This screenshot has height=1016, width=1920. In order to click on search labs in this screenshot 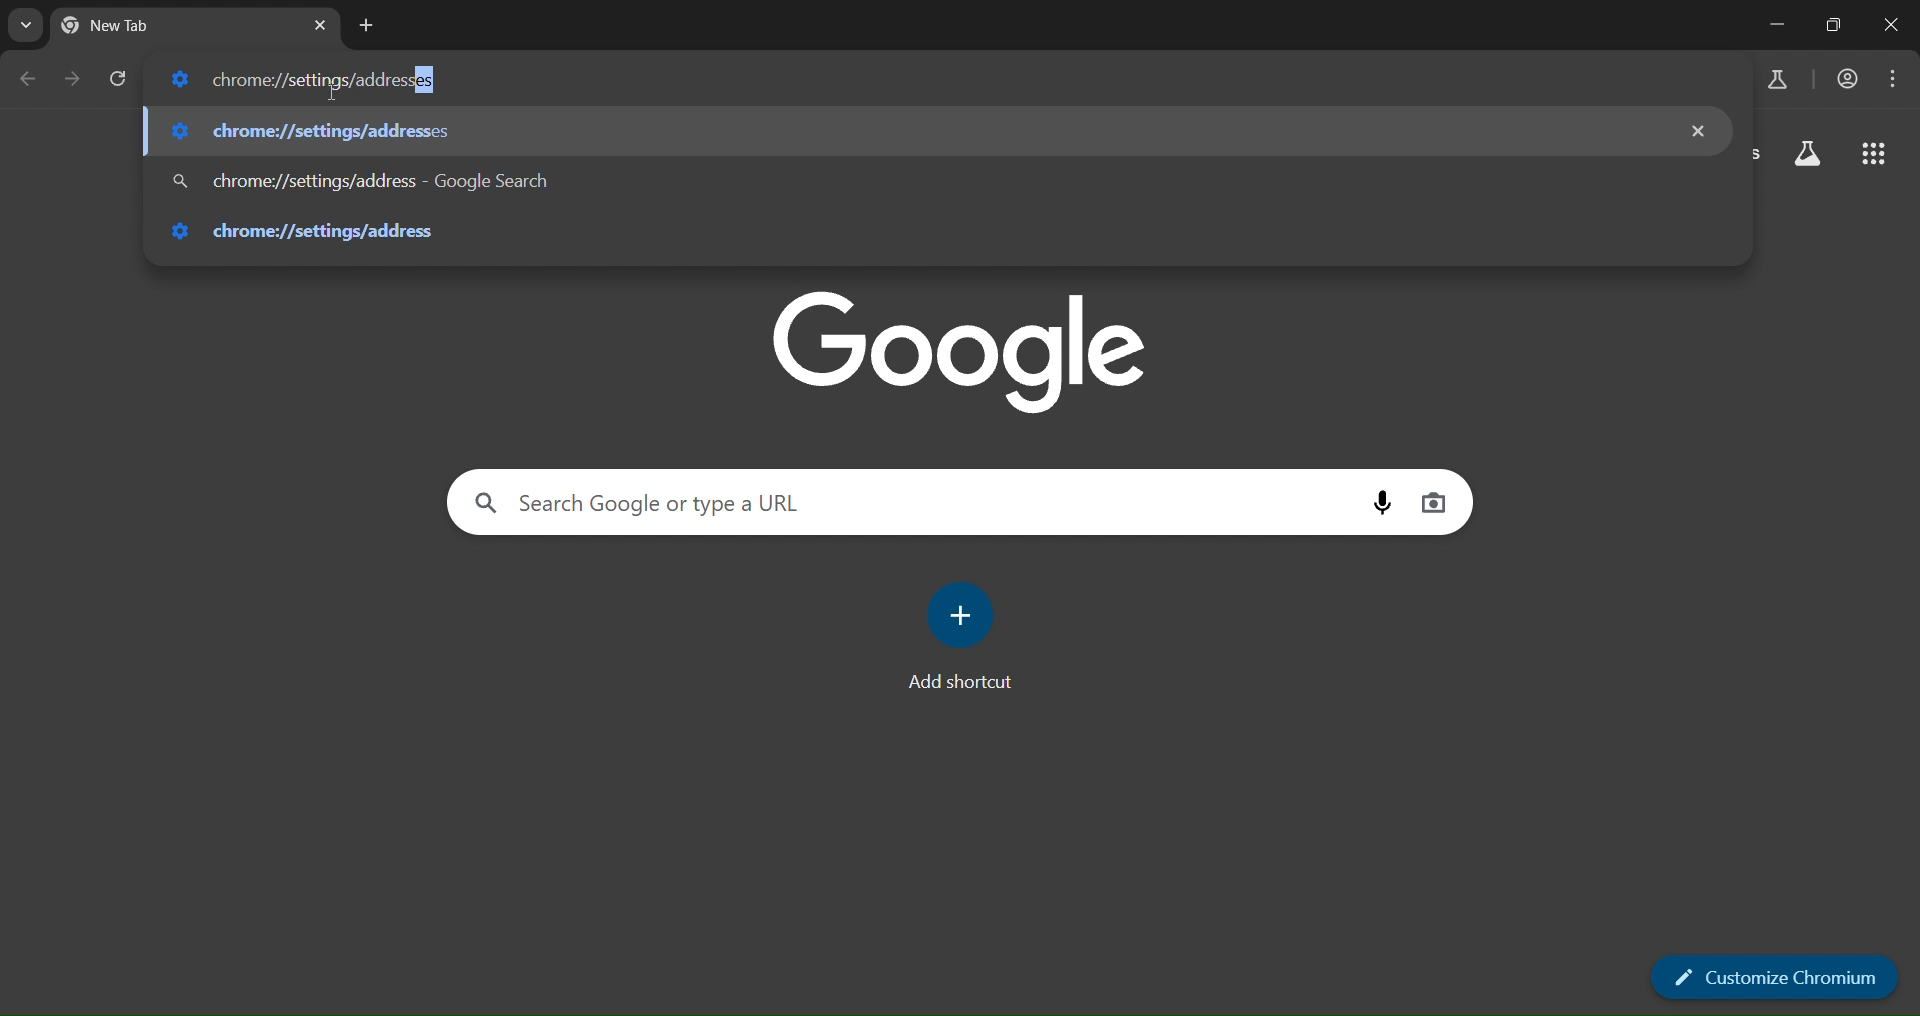, I will do `click(1806, 155)`.